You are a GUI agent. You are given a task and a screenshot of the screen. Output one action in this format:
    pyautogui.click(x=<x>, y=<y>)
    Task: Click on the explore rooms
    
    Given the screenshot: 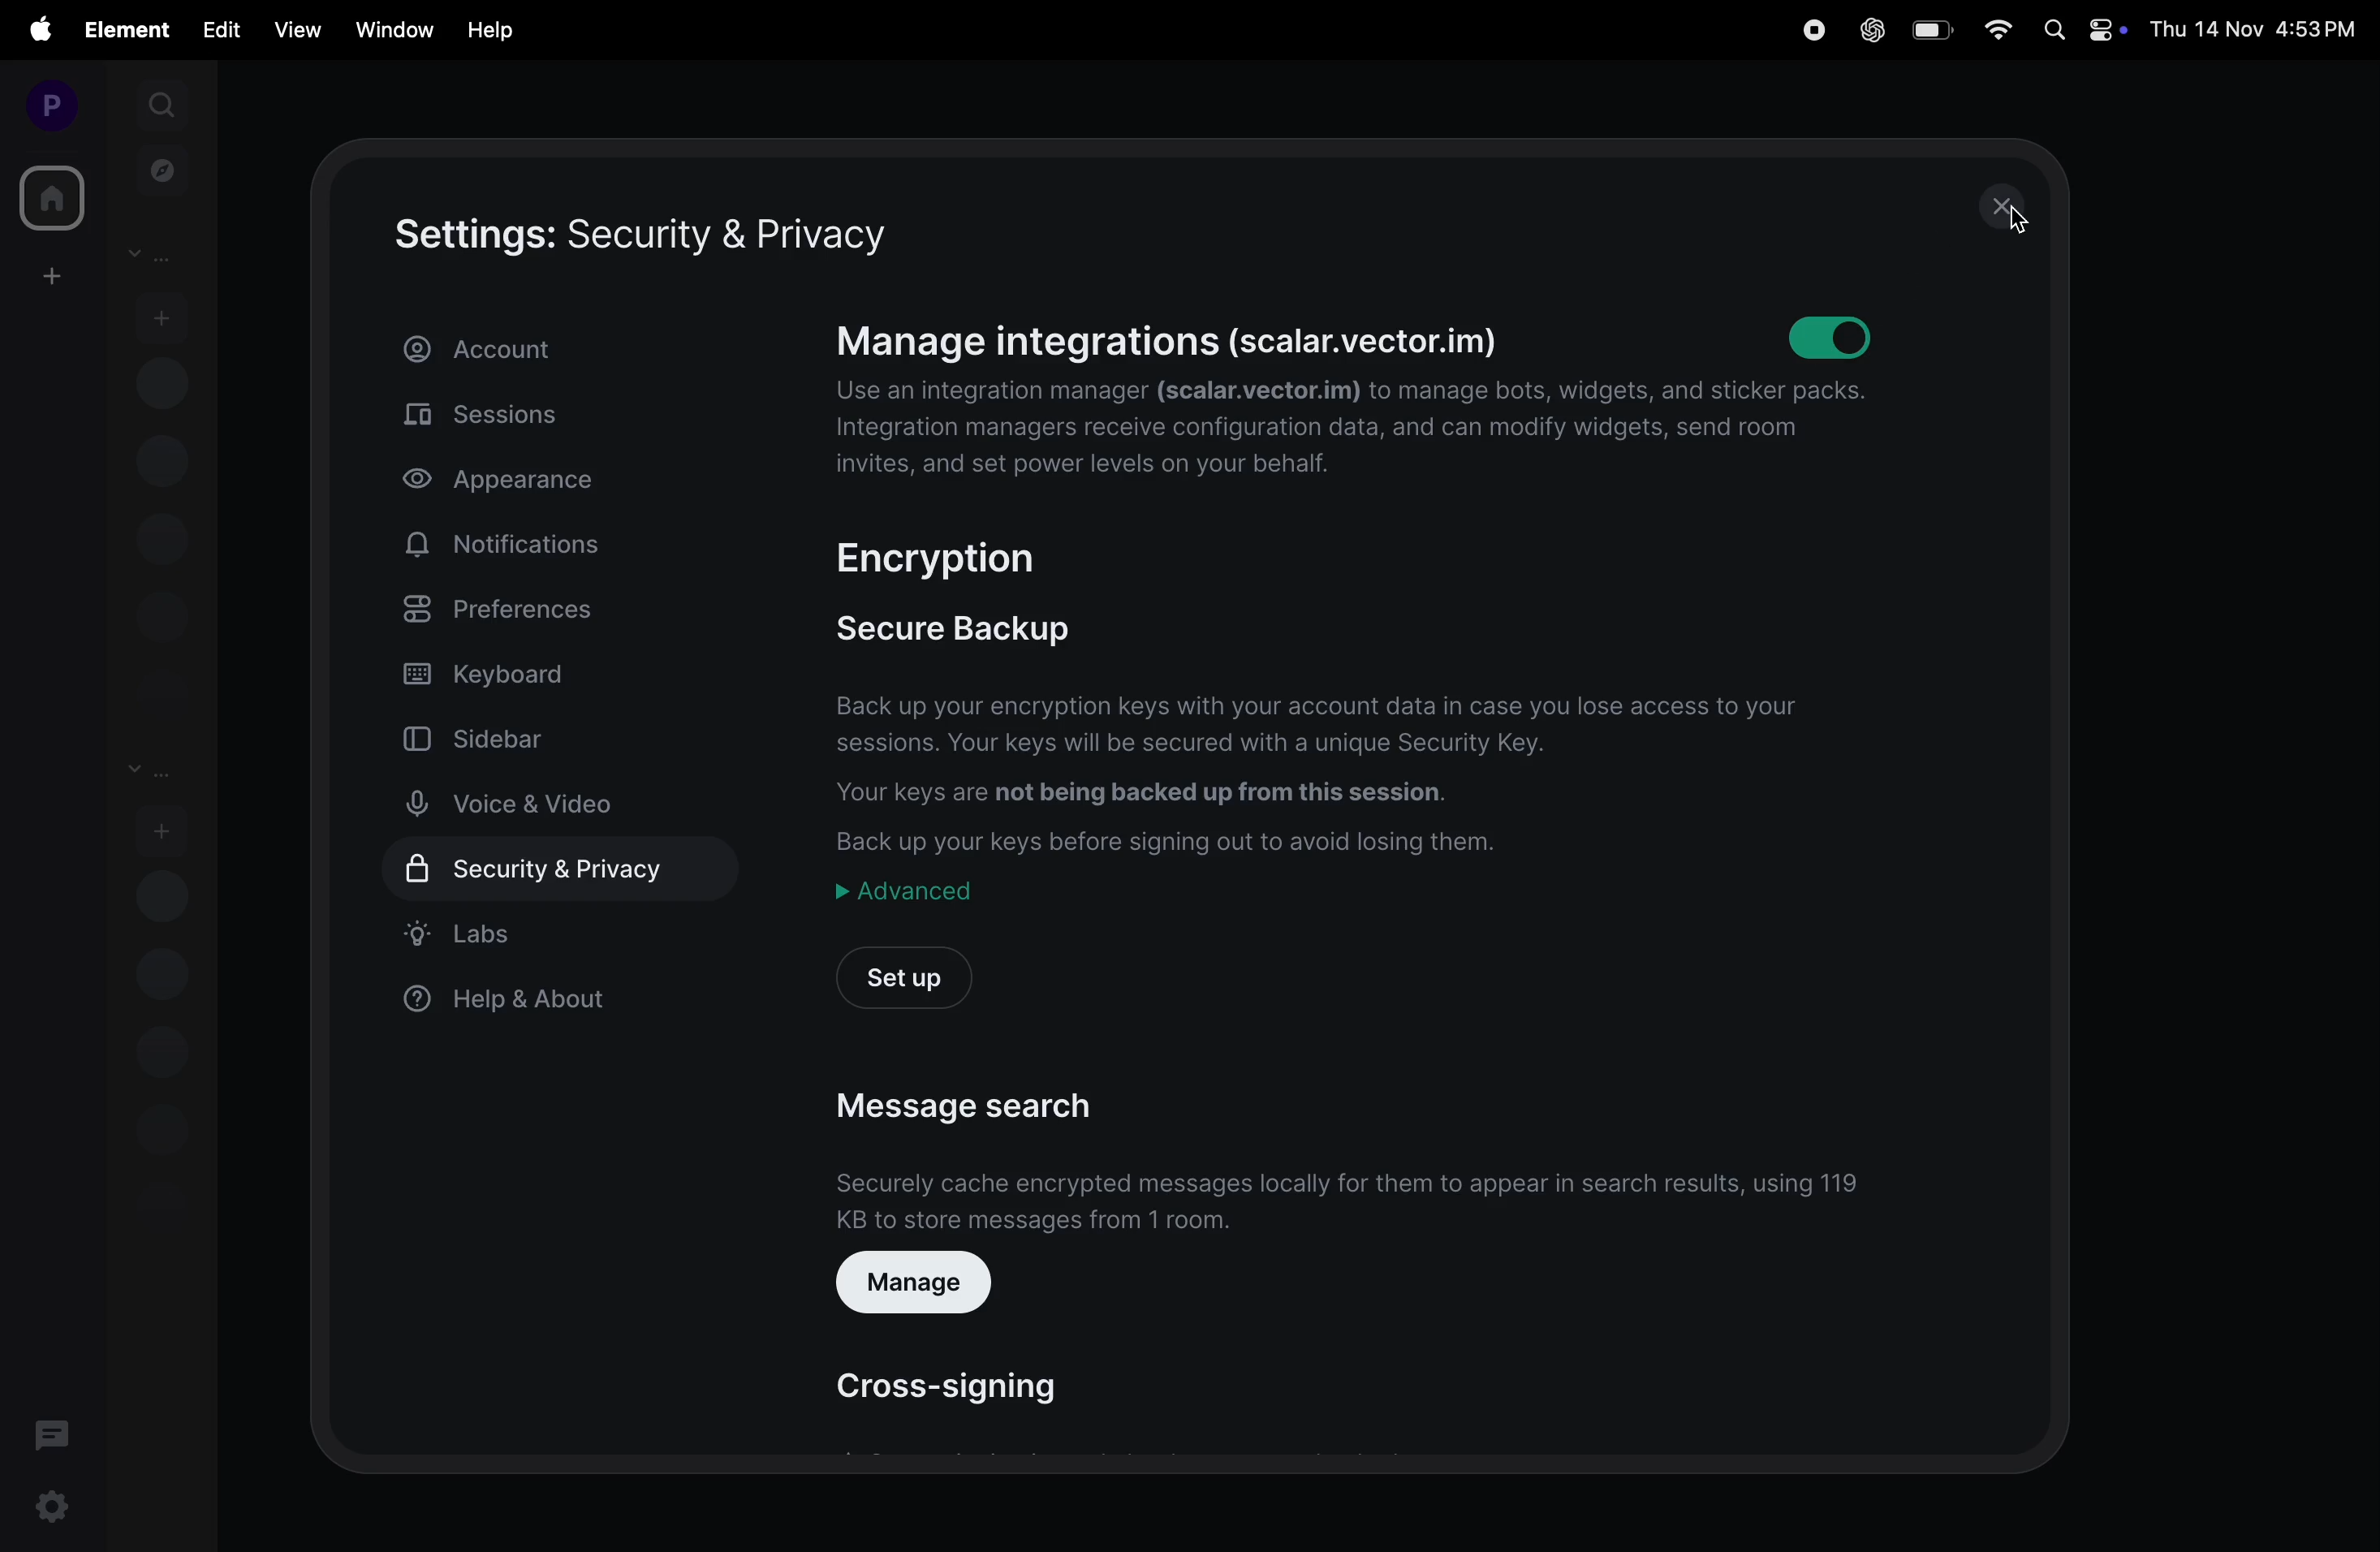 What is the action you would take?
    pyautogui.click(x=167, y=175)
    